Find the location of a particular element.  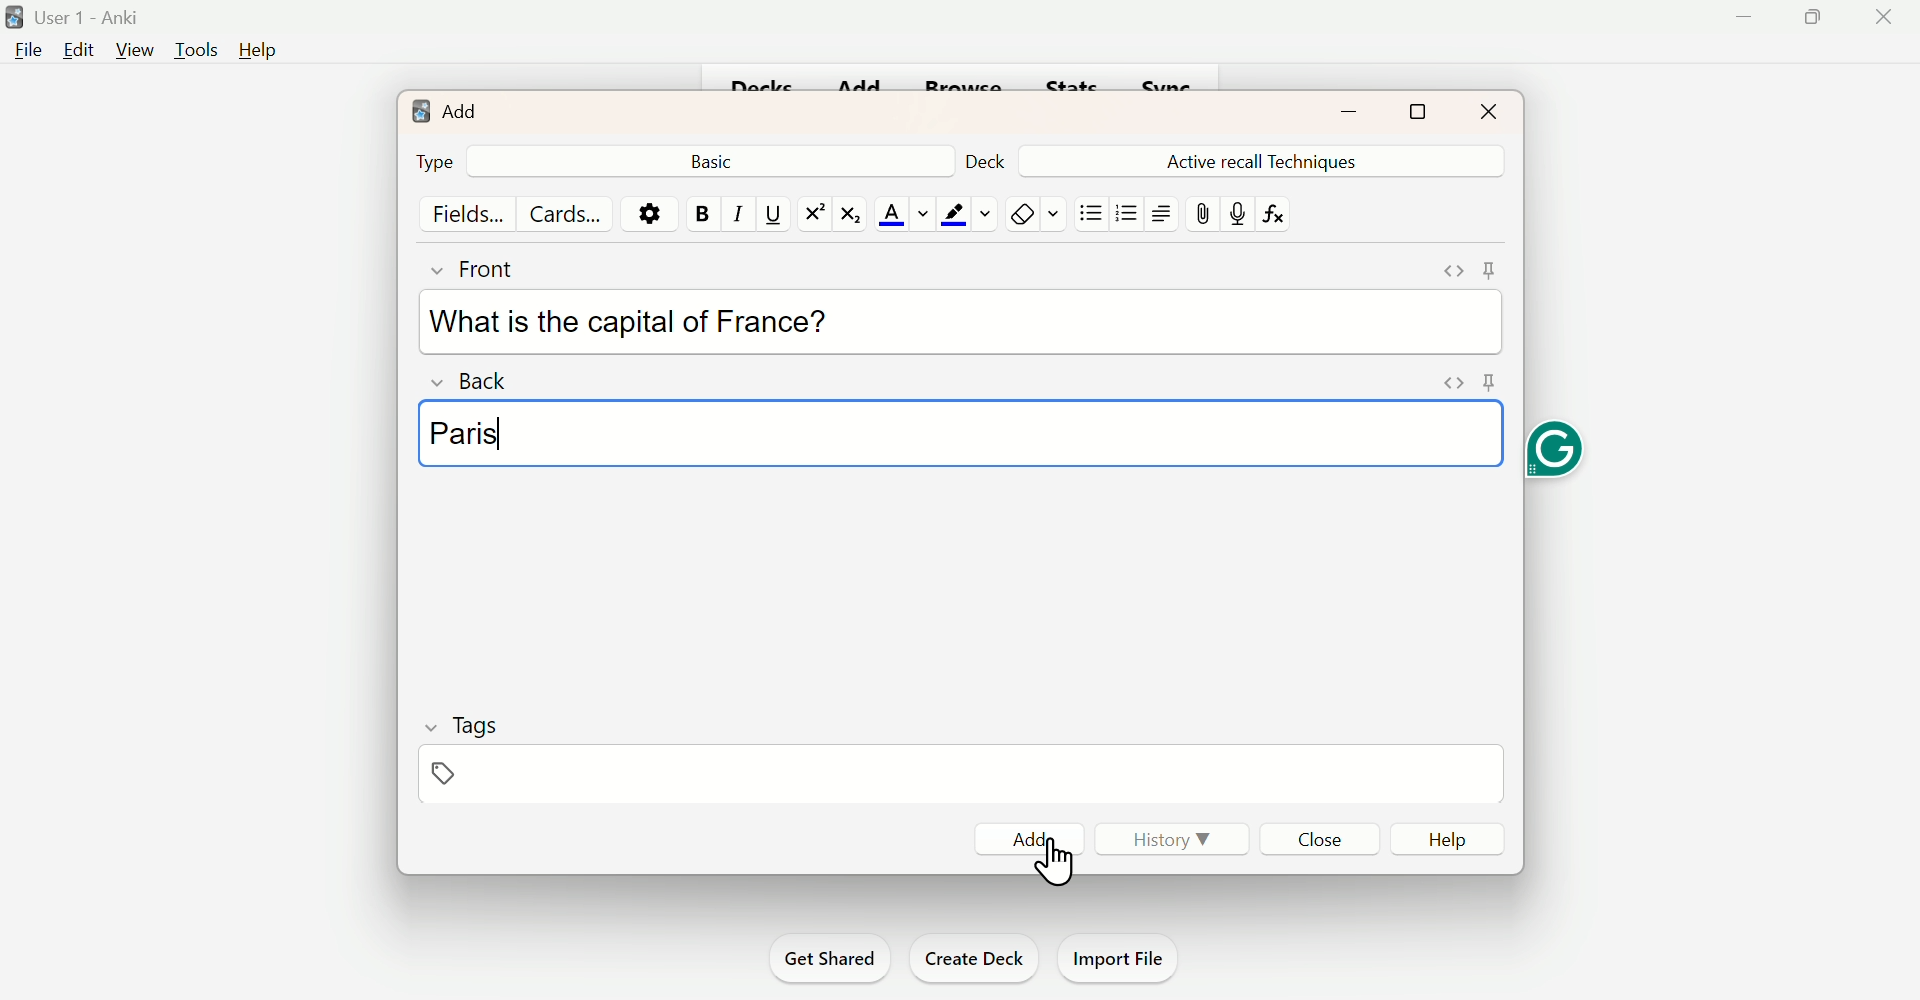

History is located at coordinates (1180, 841).